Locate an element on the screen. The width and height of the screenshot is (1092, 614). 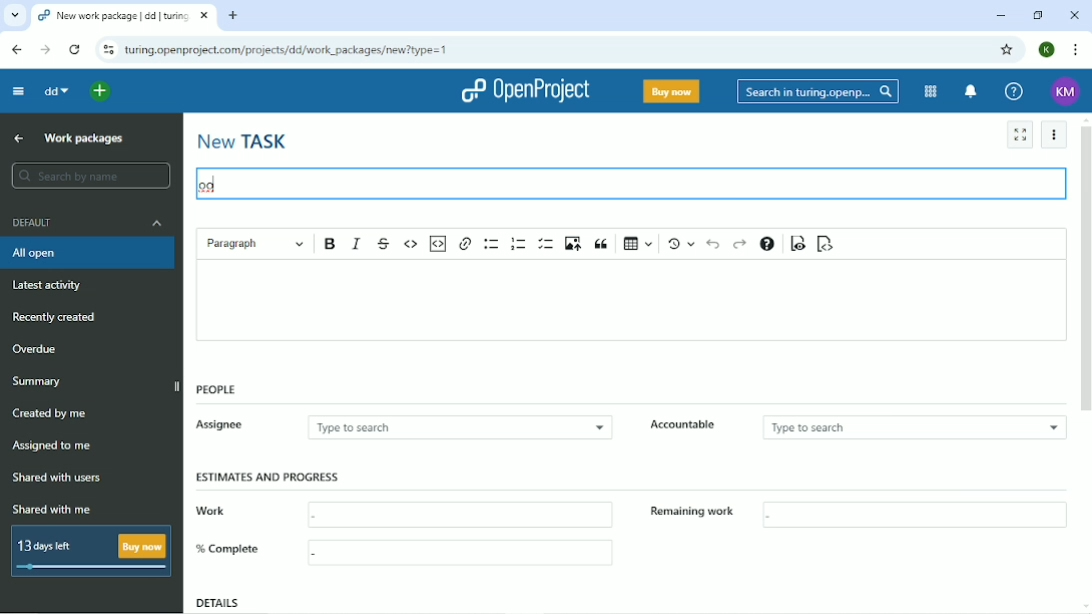
Buy now is located at coordinates (671, 92).